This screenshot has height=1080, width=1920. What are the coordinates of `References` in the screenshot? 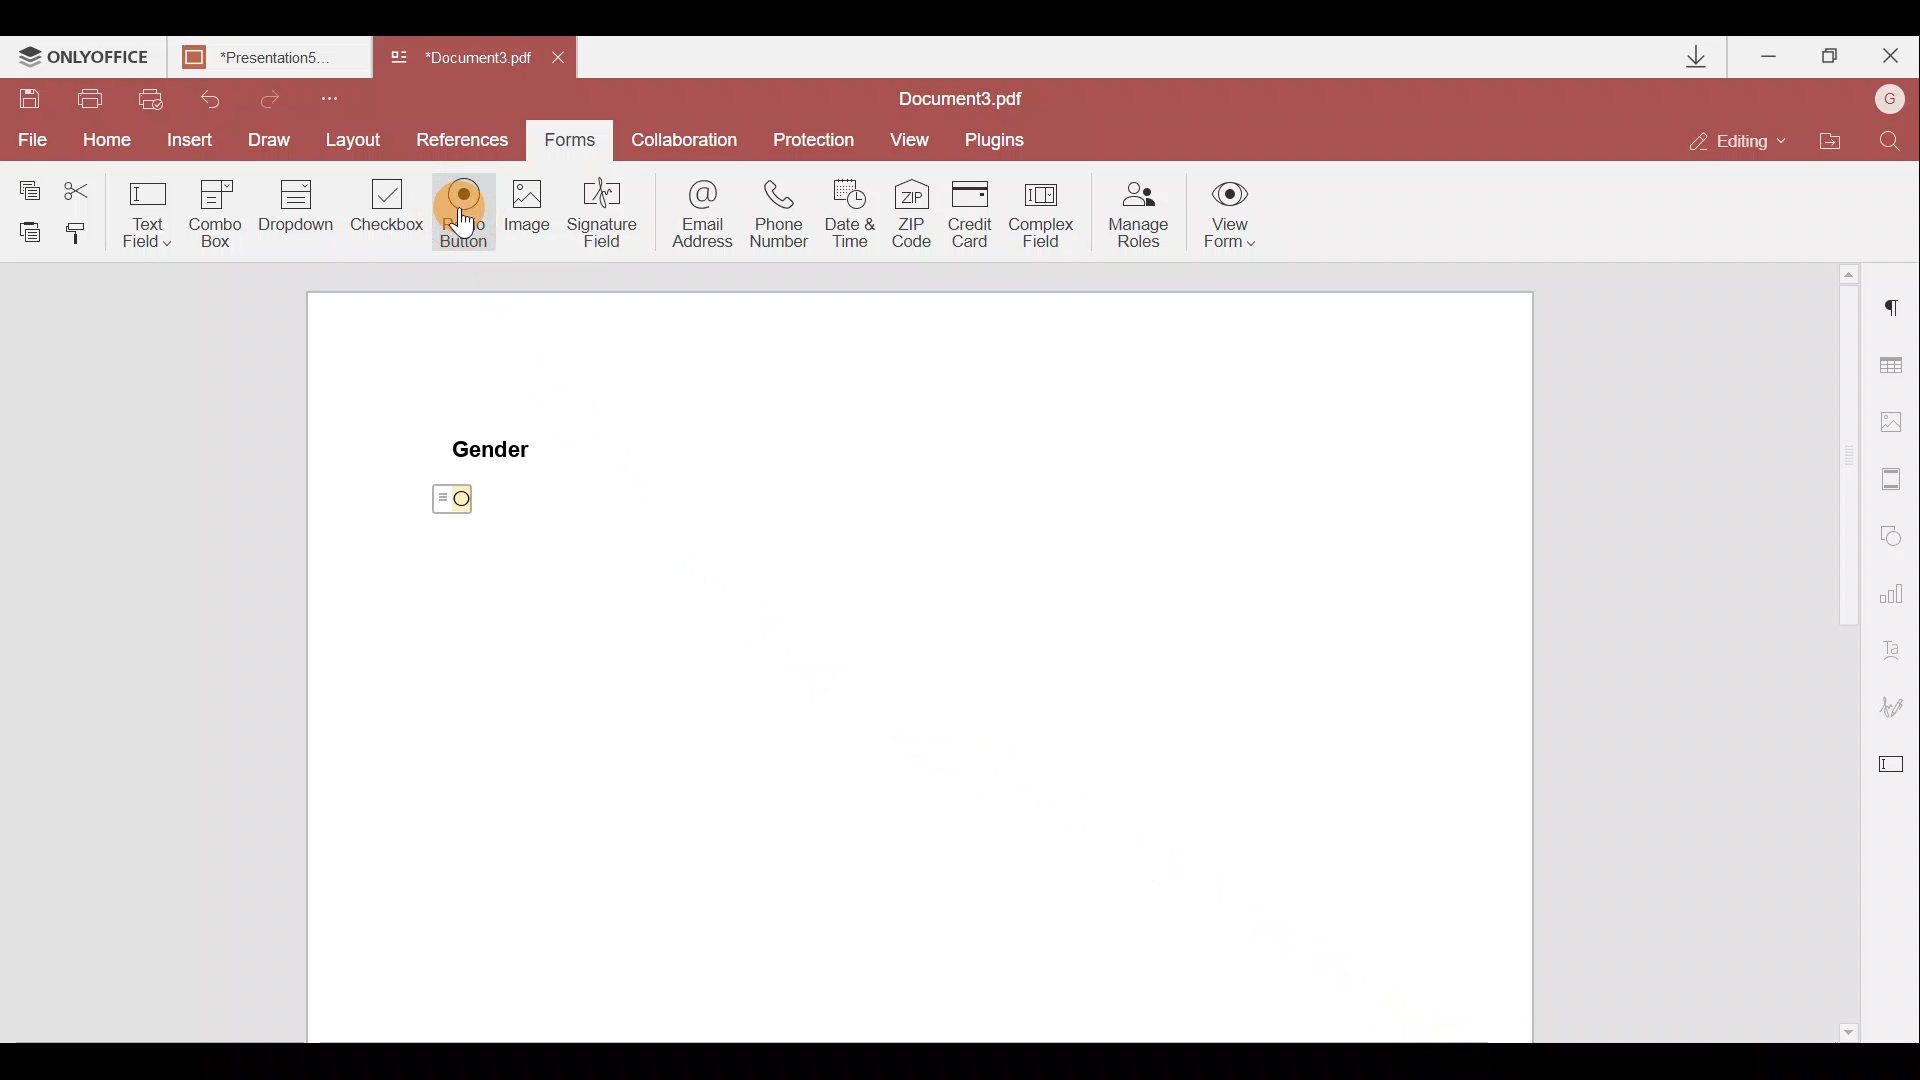 It's located at (464, 139).